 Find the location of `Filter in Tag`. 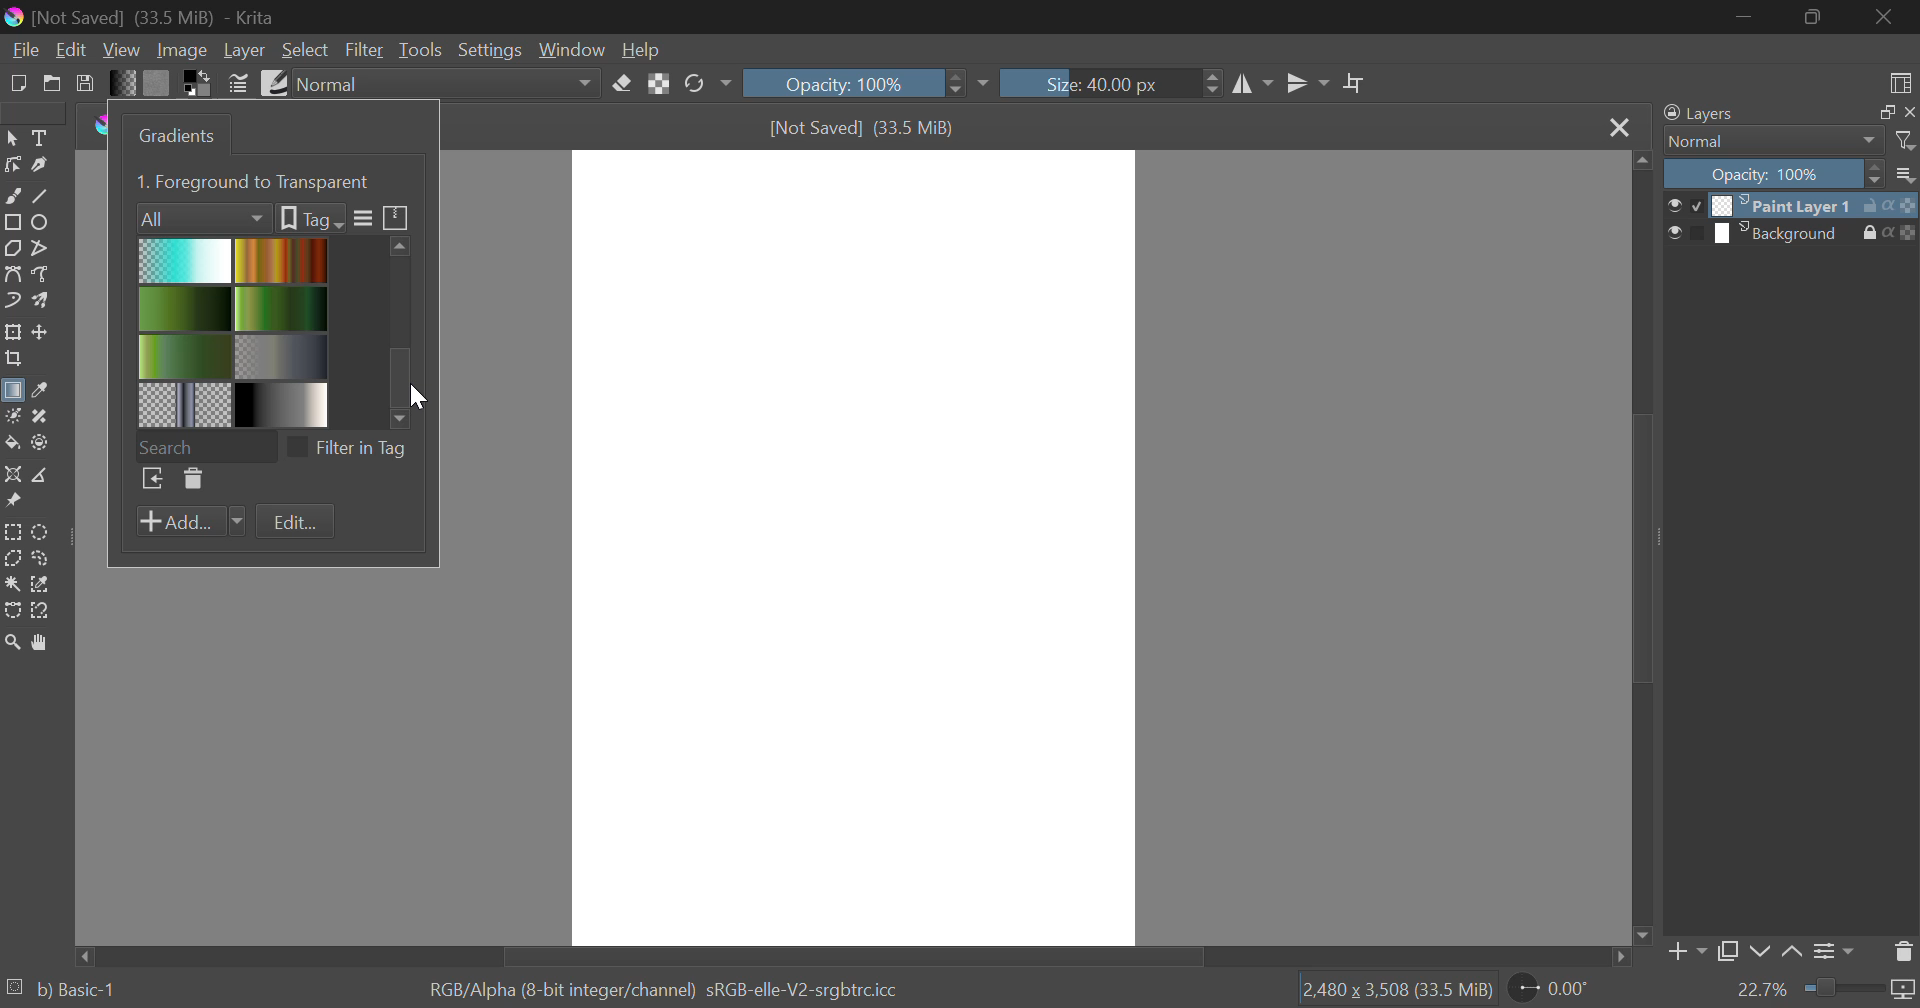

Filter in Tag is located at coordinates (353, 446).